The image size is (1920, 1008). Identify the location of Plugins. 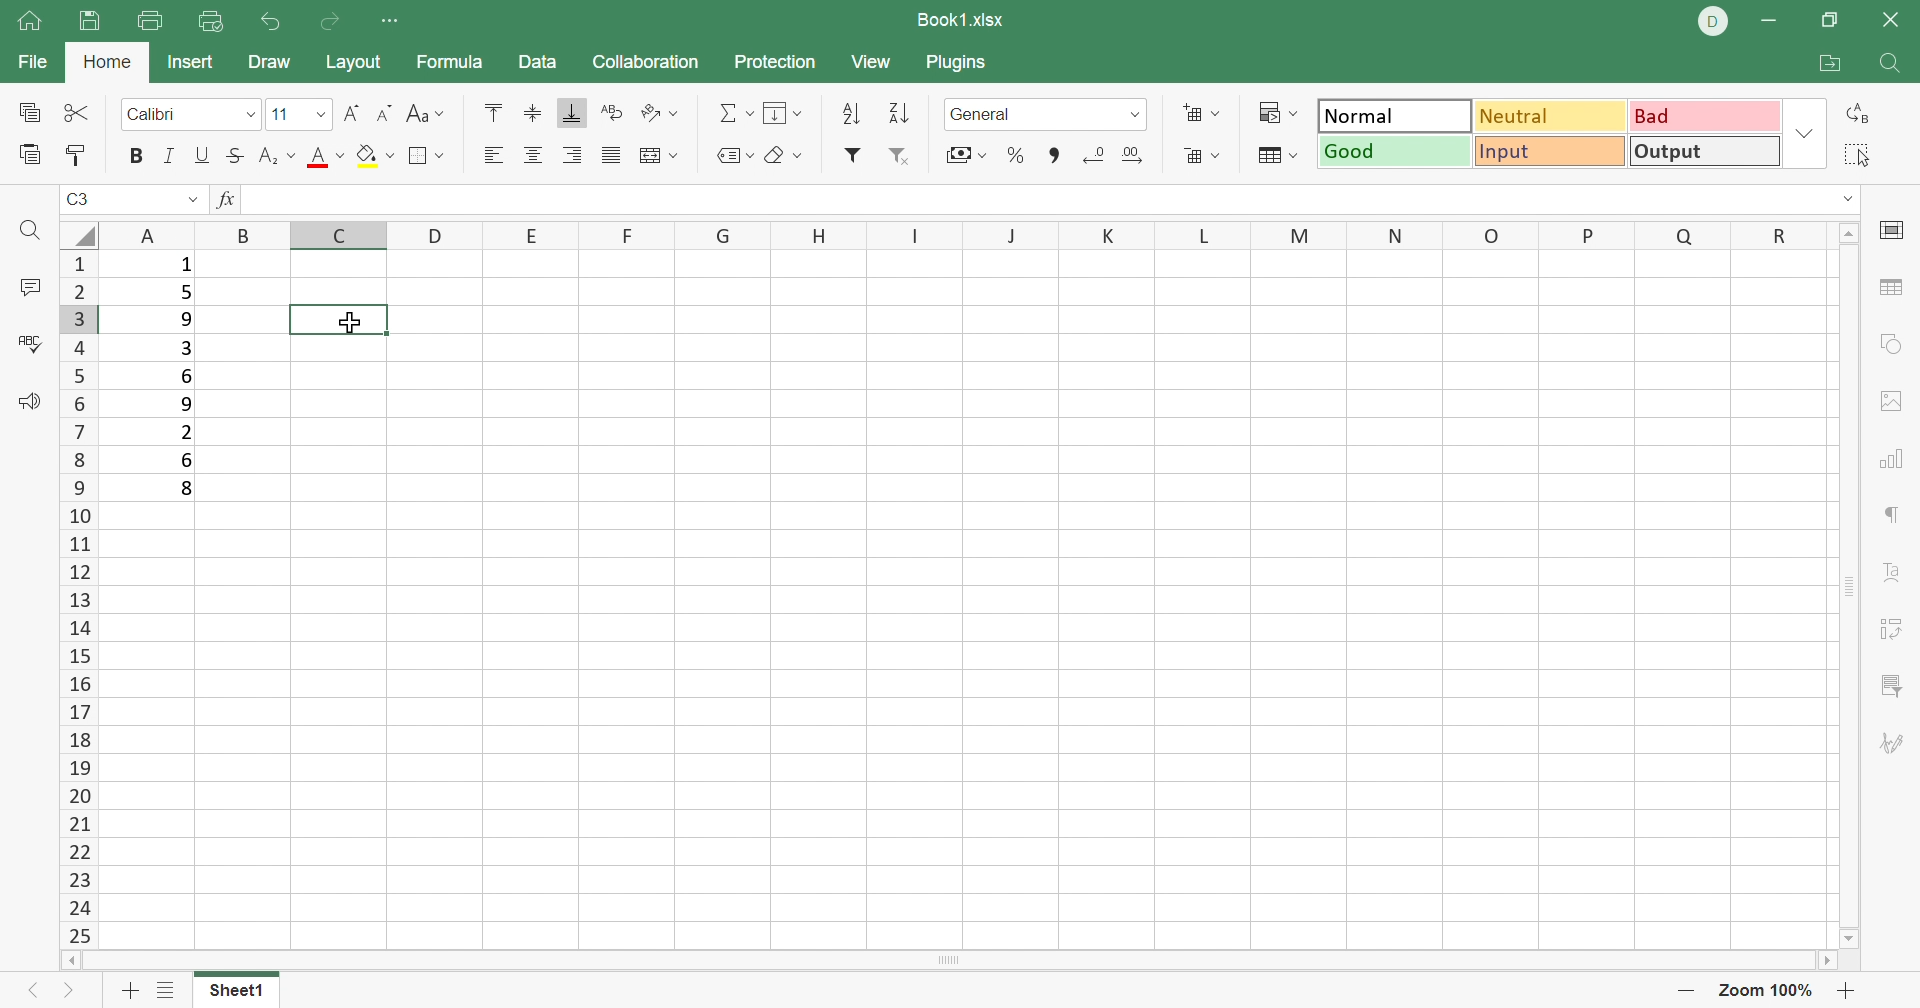
(956, 60).